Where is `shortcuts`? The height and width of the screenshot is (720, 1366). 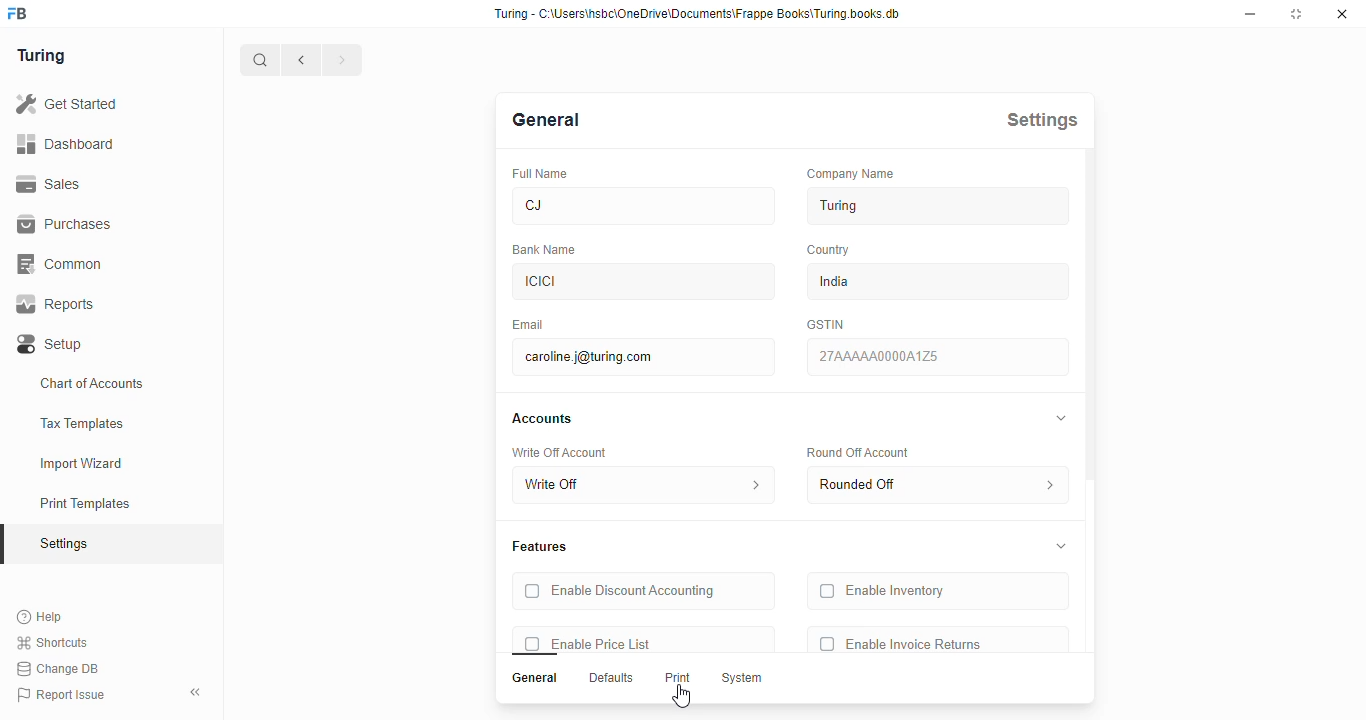
shortcuts is located at coordinates (52, 643).